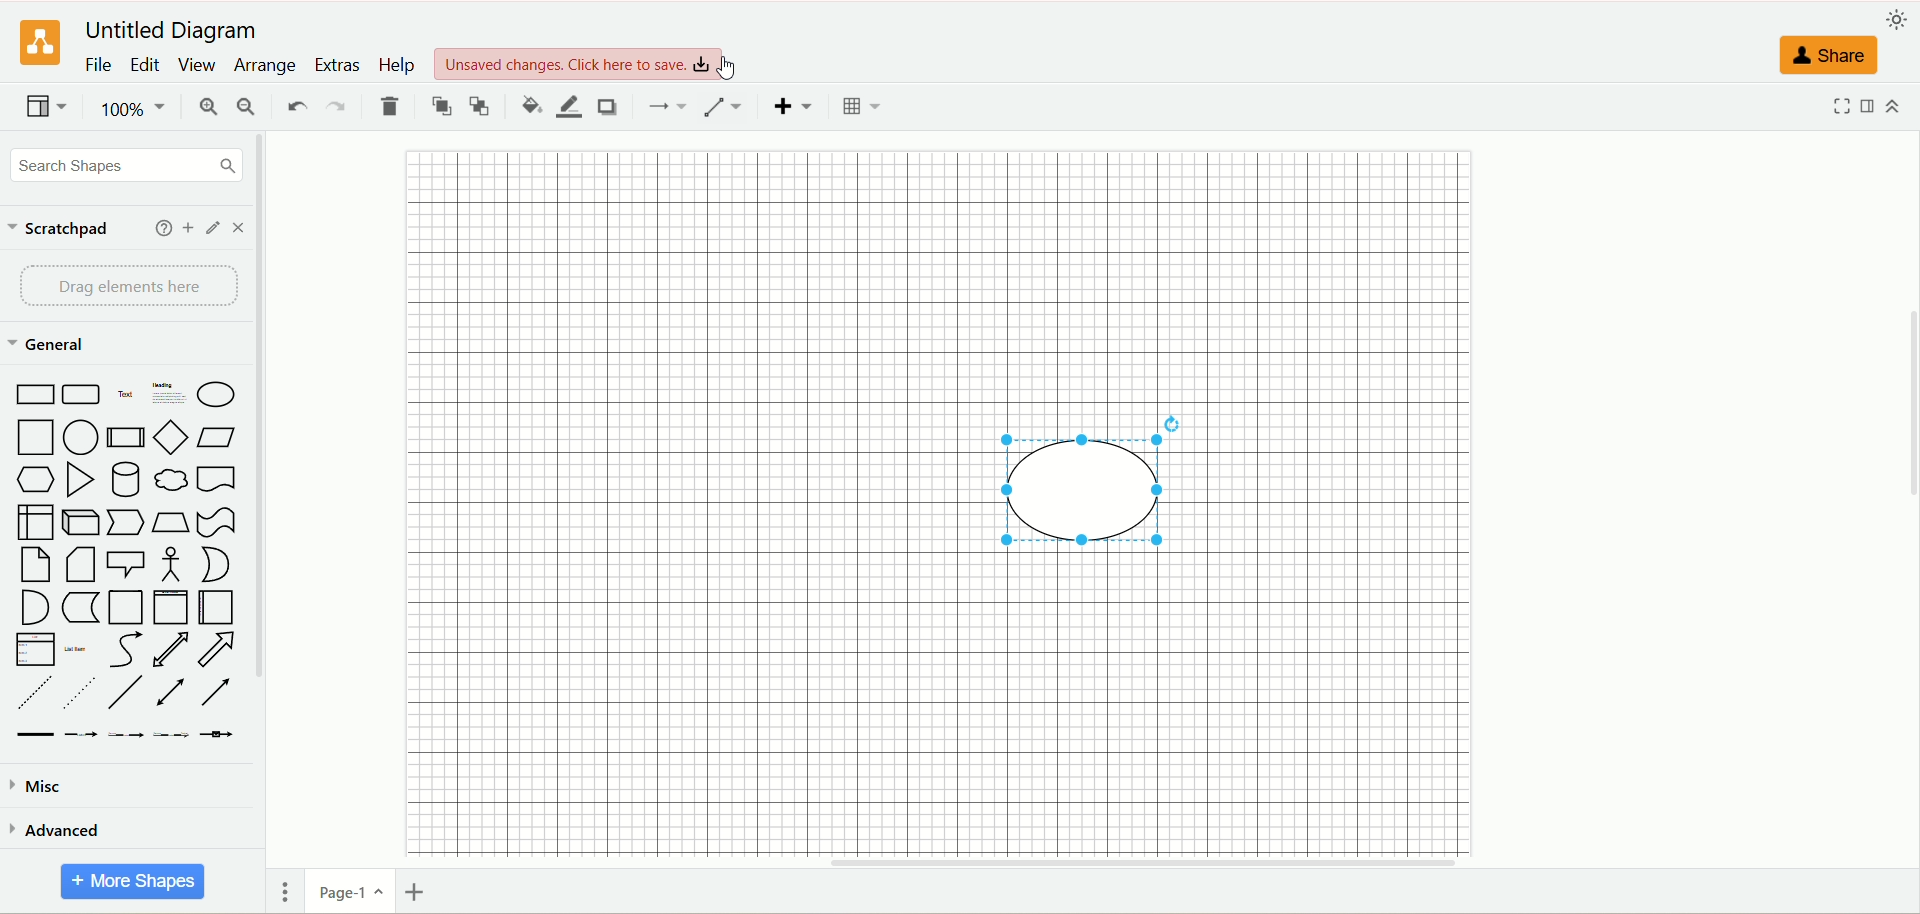 This screenshot has height=914, width=1920. Describe the element at coordinates (239, 227) in the screenshot. I see `close` at that location.